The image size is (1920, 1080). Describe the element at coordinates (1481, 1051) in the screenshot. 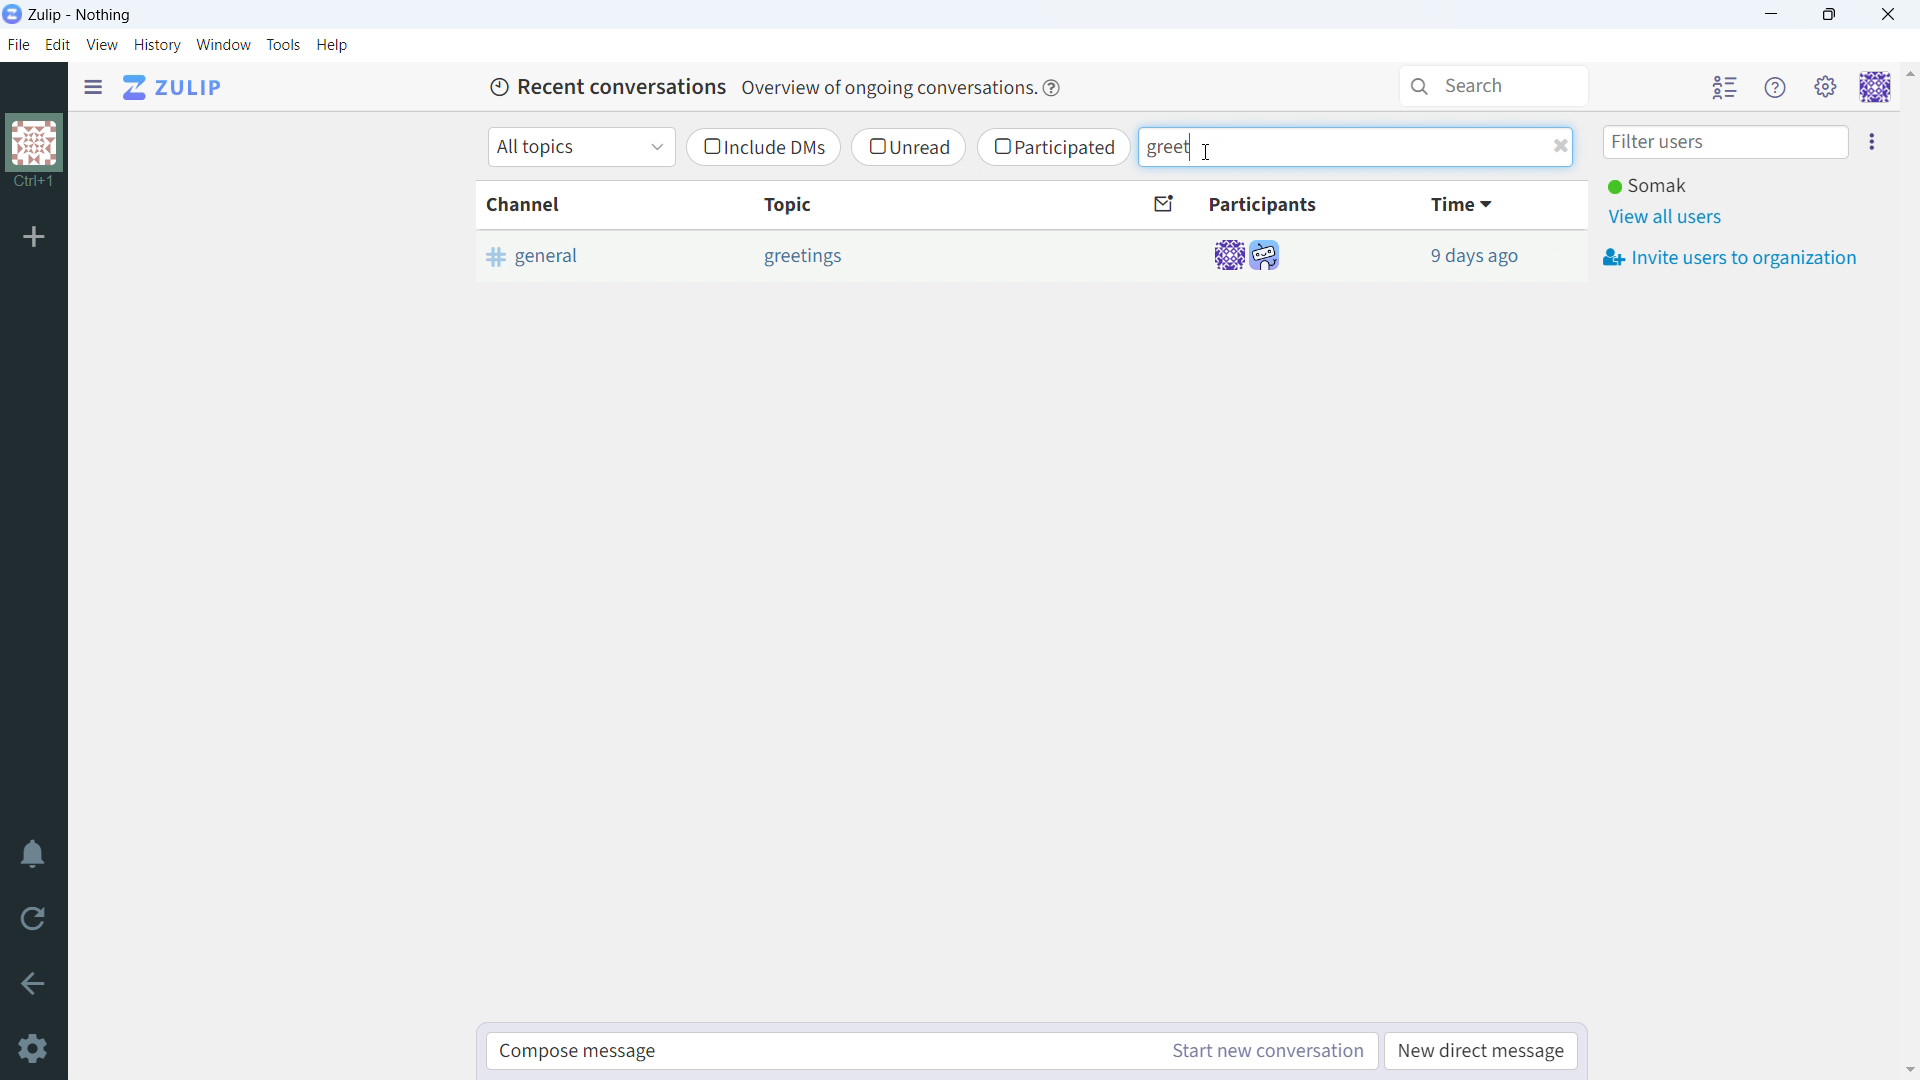

I see `new direct message` at that location.